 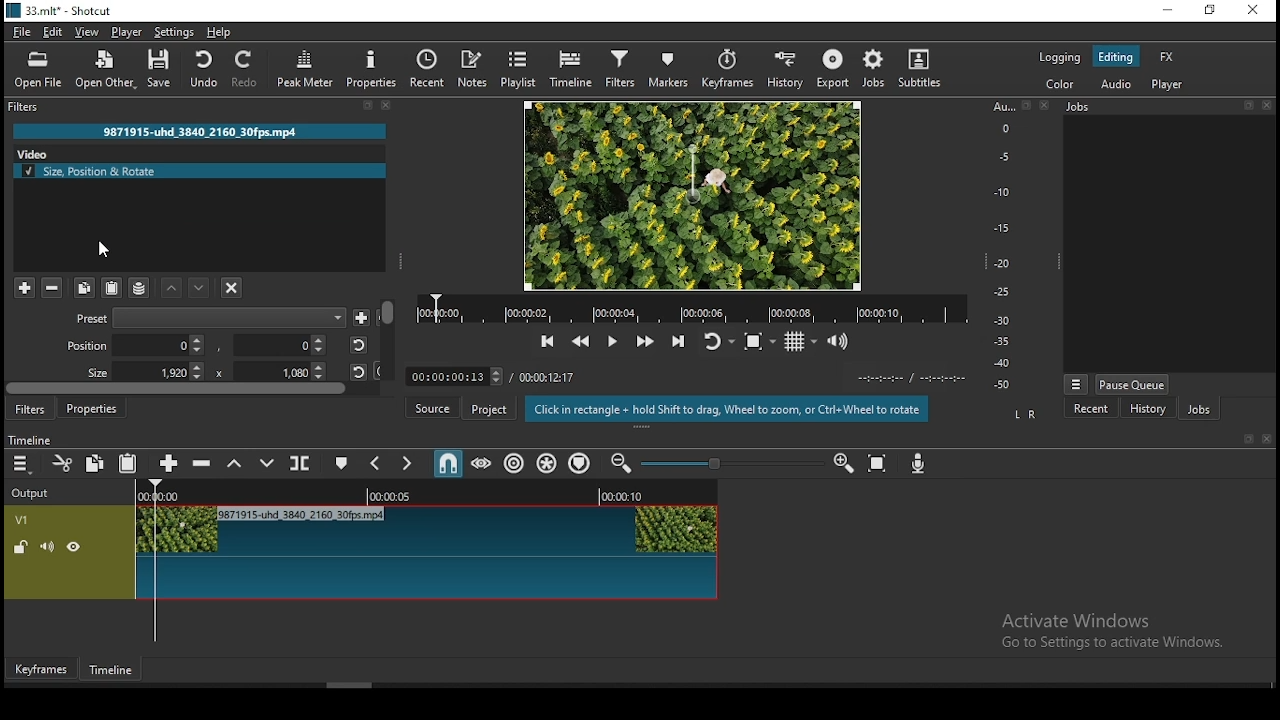 What do you see at coordinates (1021, 413) in the screenshot?
I see `L R` at bounding box center [1021, 413].